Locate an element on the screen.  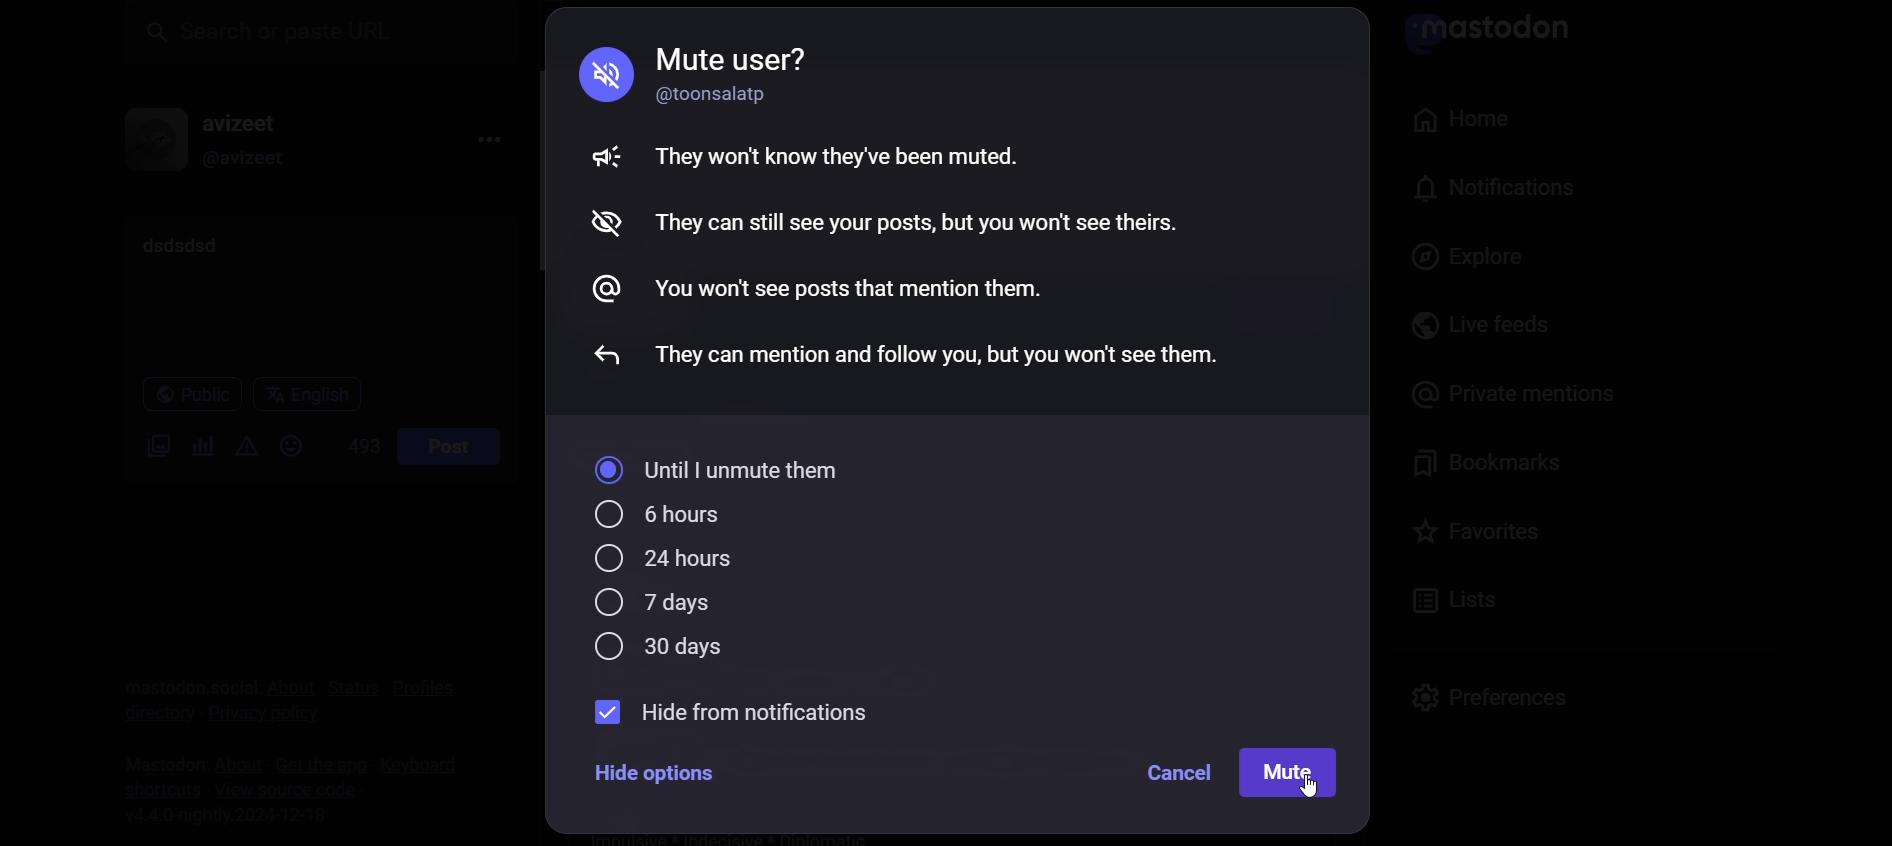
menu is located at coordinates (482, 141).